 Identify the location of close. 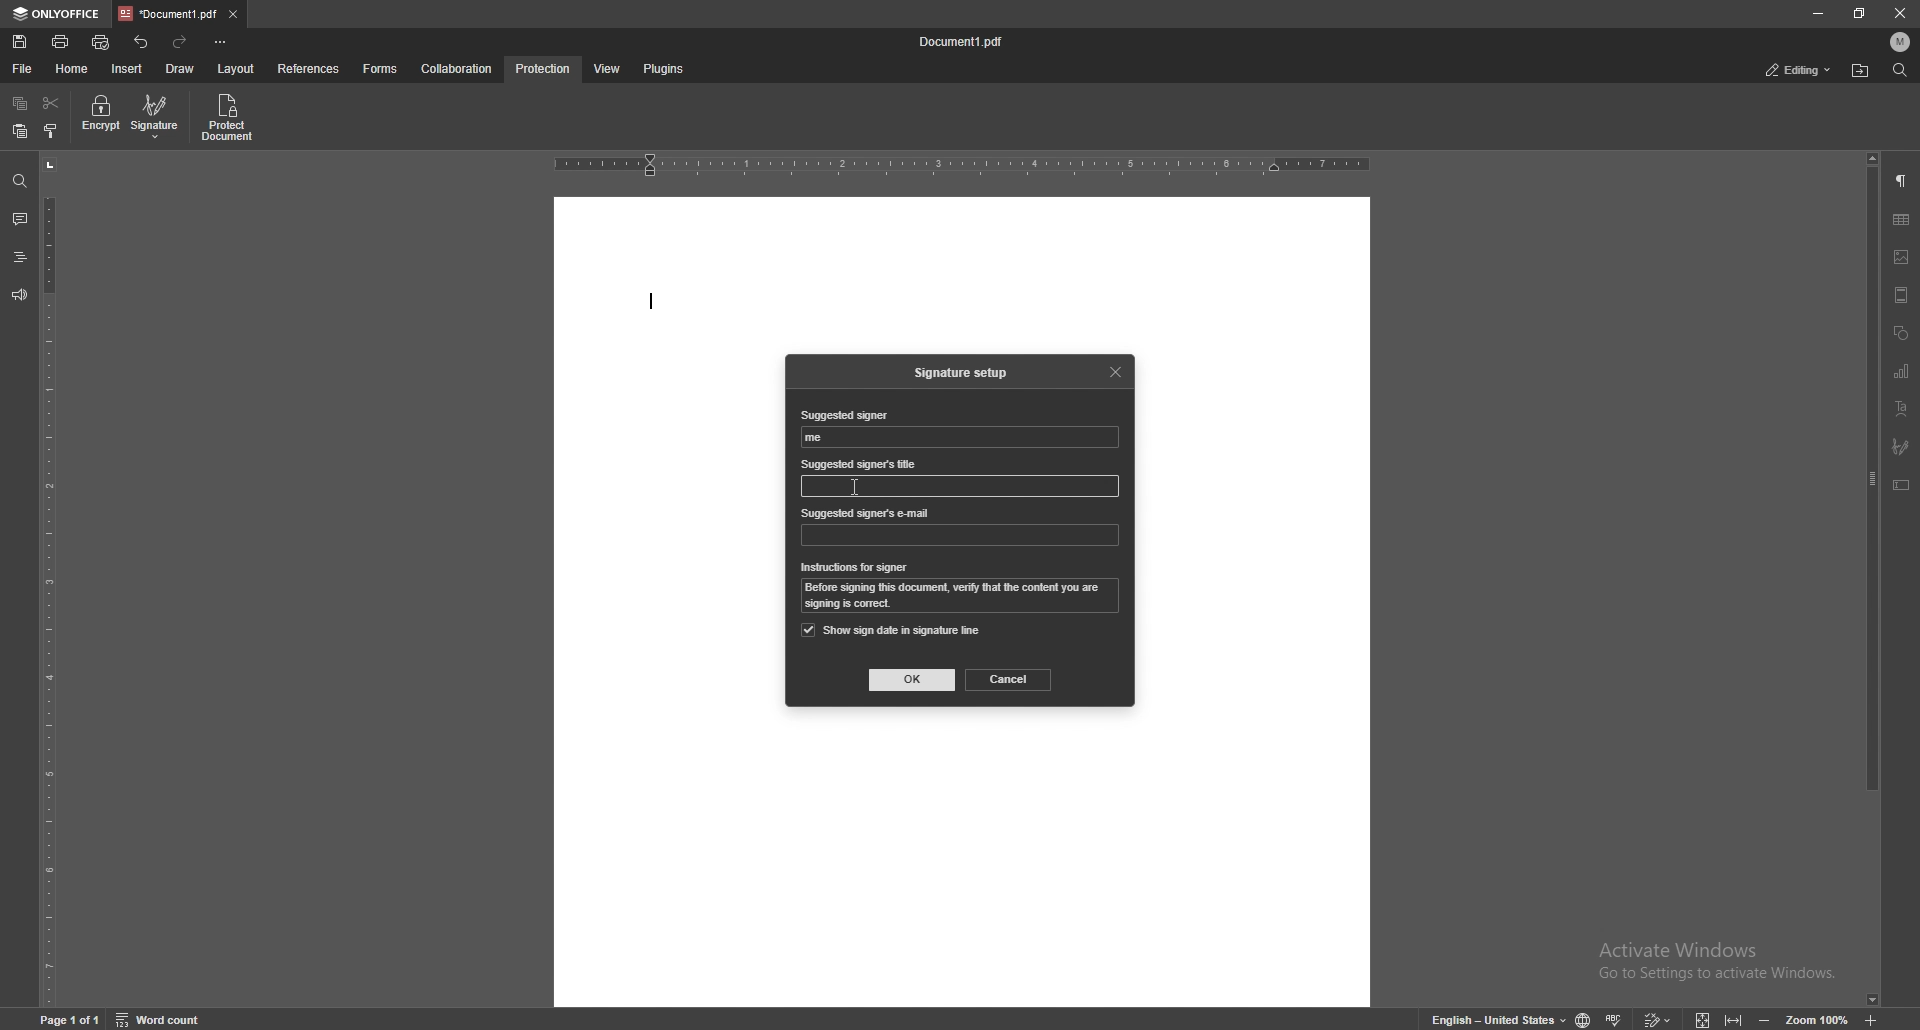
(1118, 370).